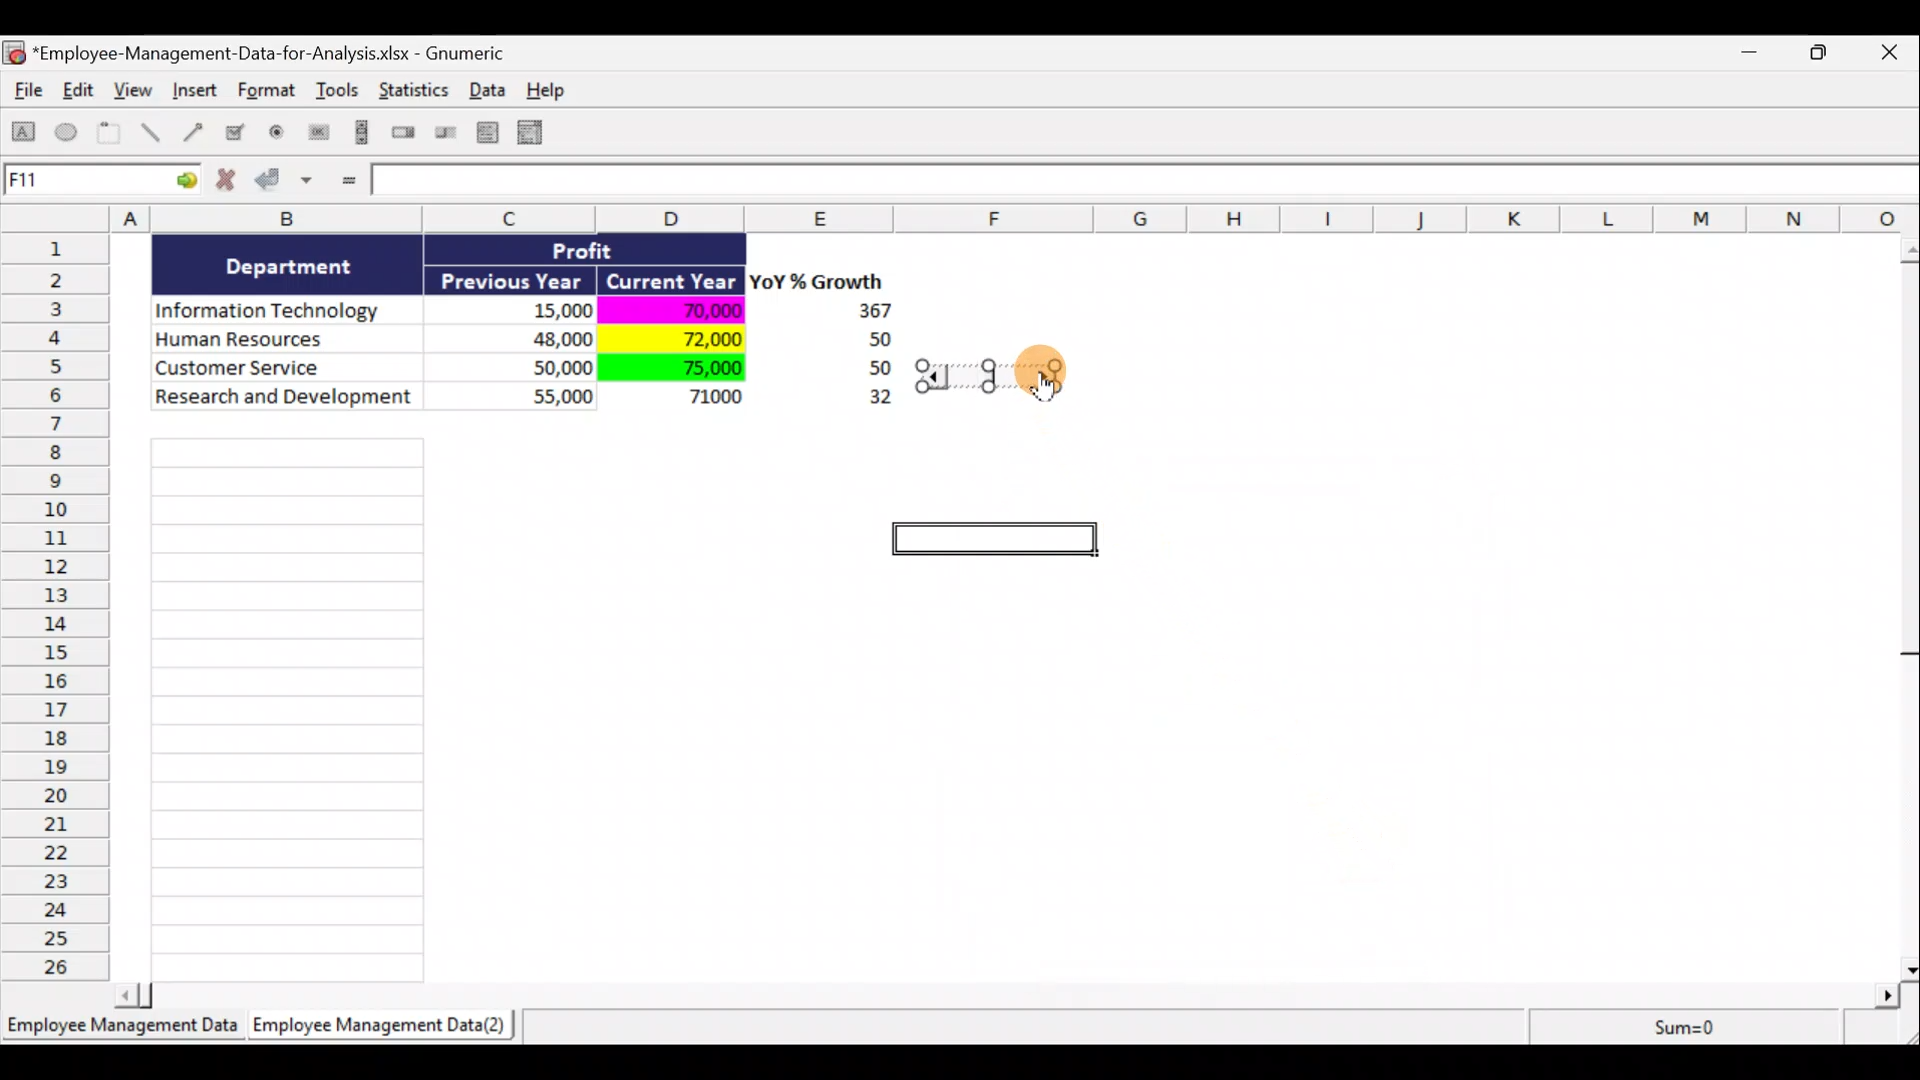  Describe the element at coordinates (493, 89) in the screenshot. I see `Data` at that location.